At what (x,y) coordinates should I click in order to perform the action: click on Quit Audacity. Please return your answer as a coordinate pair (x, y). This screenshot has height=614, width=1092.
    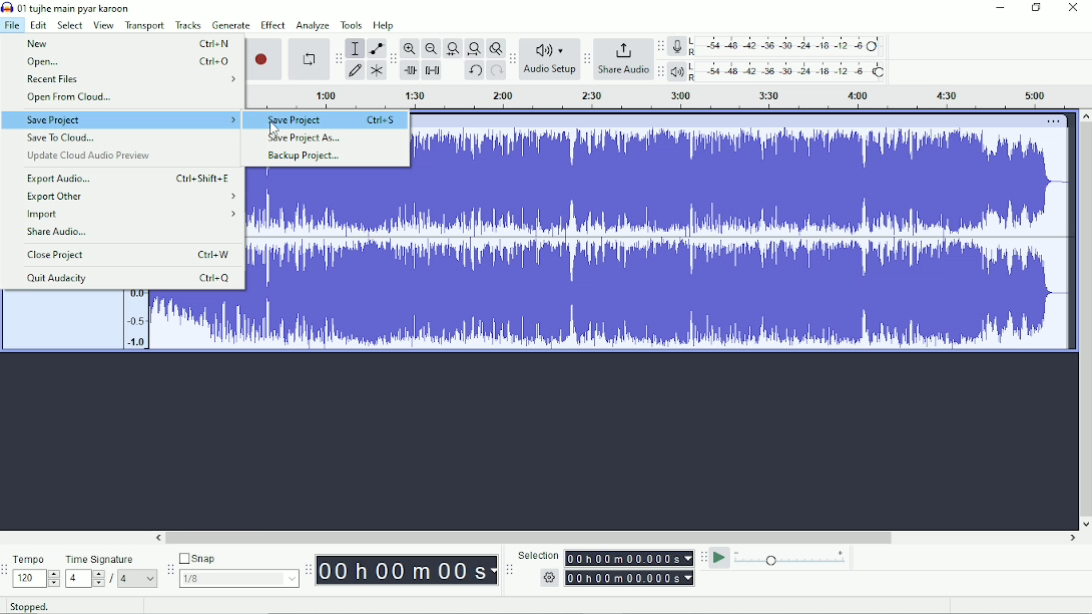
    Looking at the image, I should click on (128, 279).